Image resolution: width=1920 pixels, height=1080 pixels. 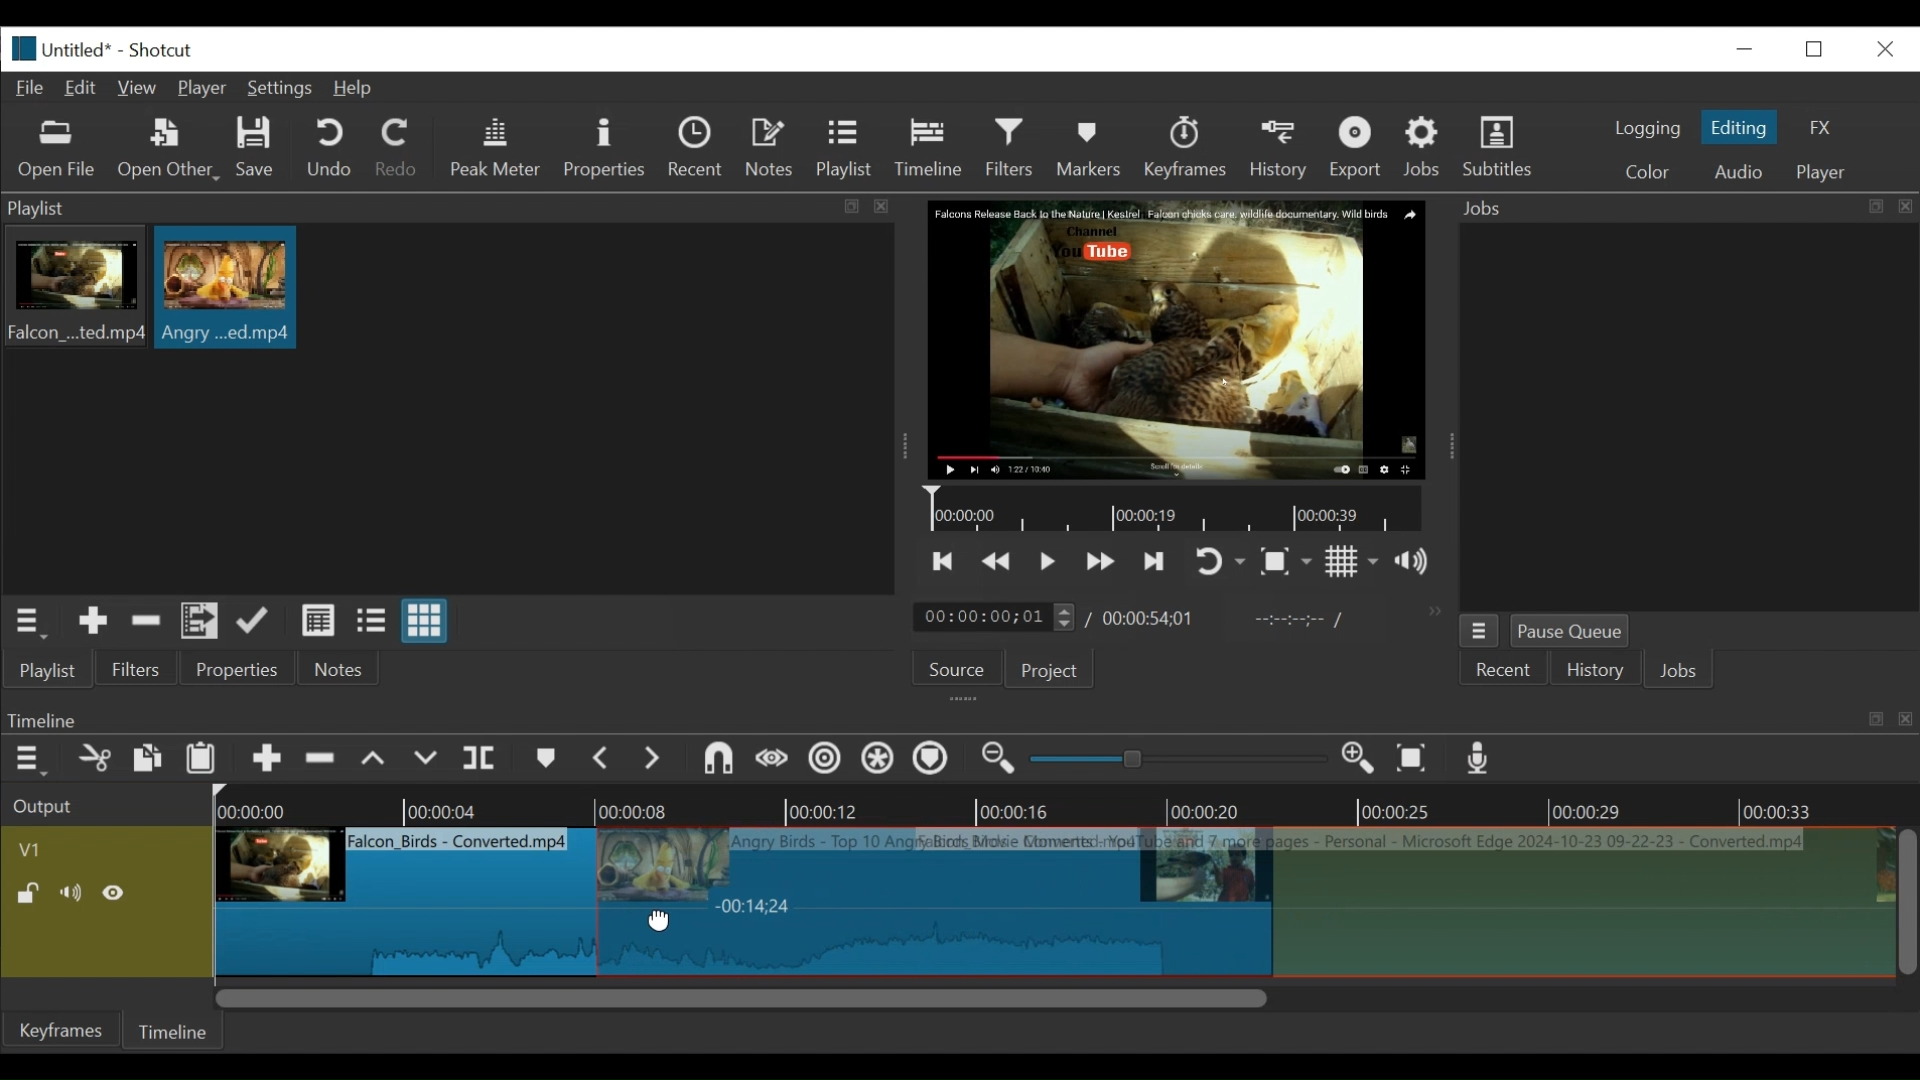 What do you see at coordinates (1352, 561) in the screenshot?
I see `Toggle display grid on player` at bounding box center [1352, 561].